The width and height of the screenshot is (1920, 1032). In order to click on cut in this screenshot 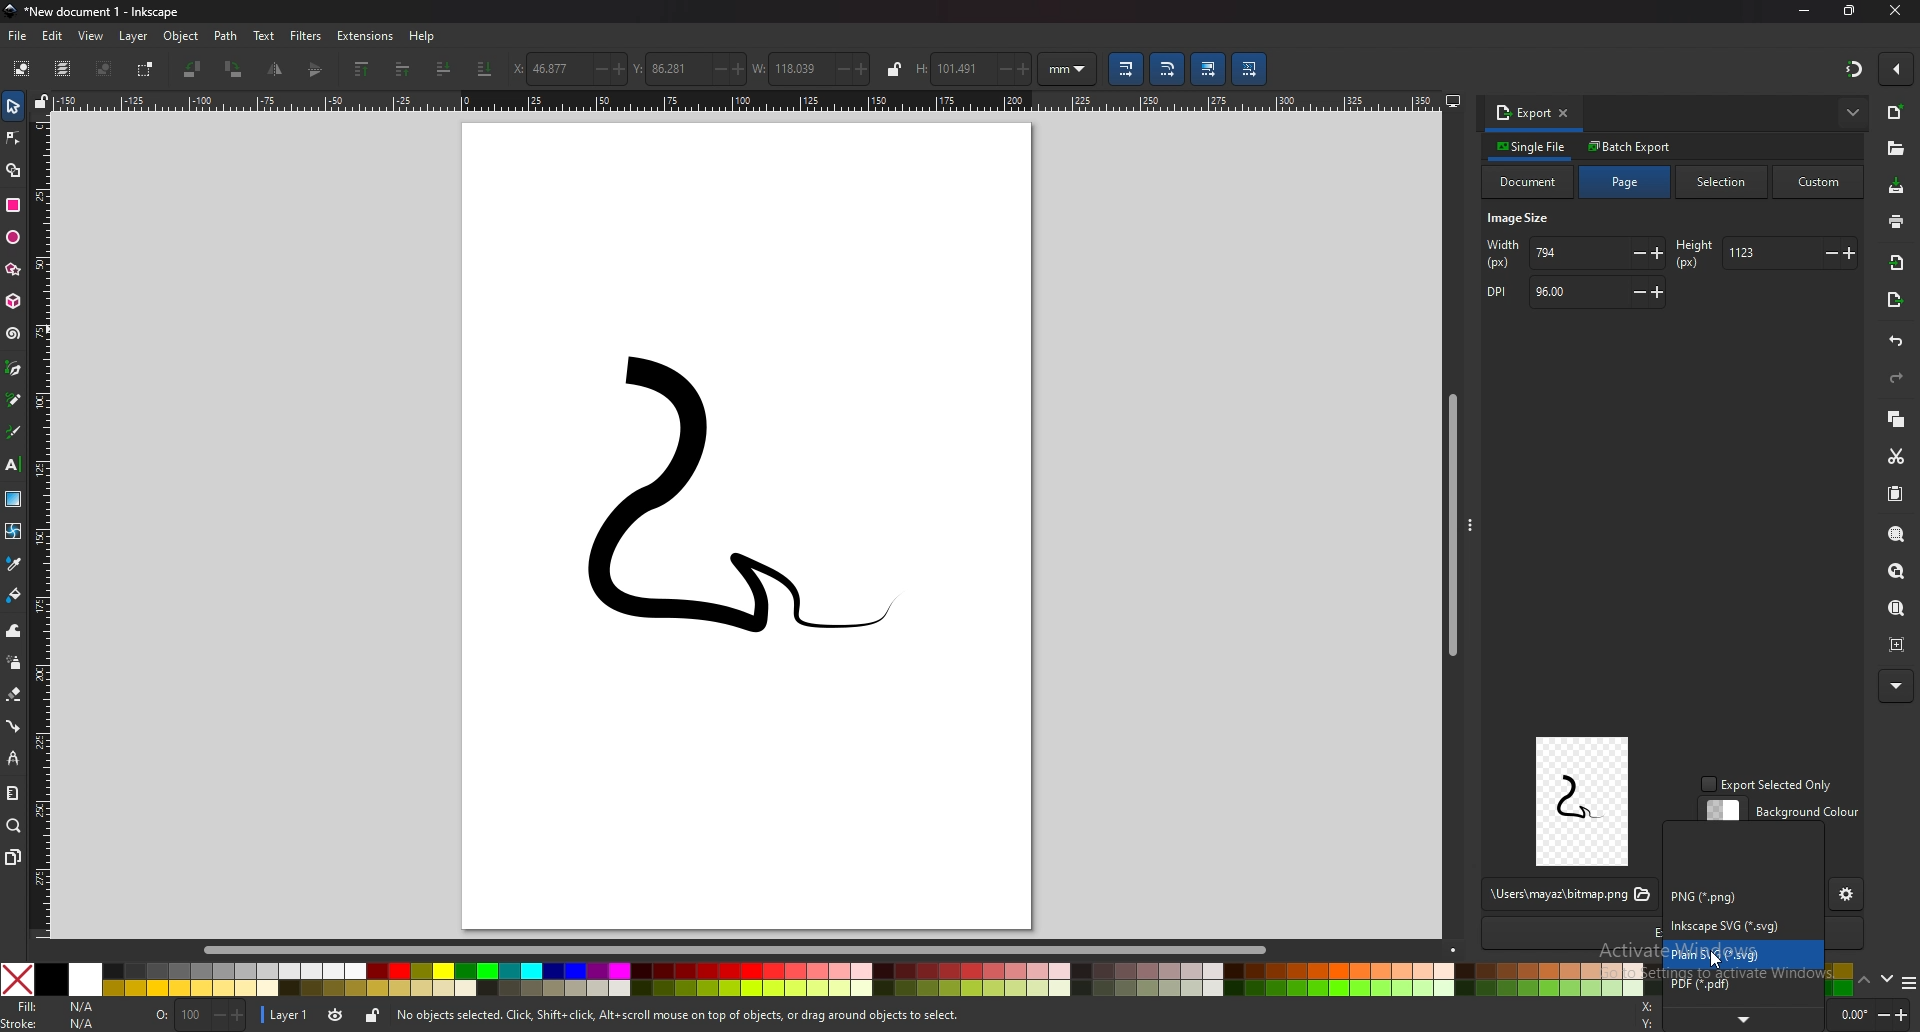, I will do `click(1897, 456)`.